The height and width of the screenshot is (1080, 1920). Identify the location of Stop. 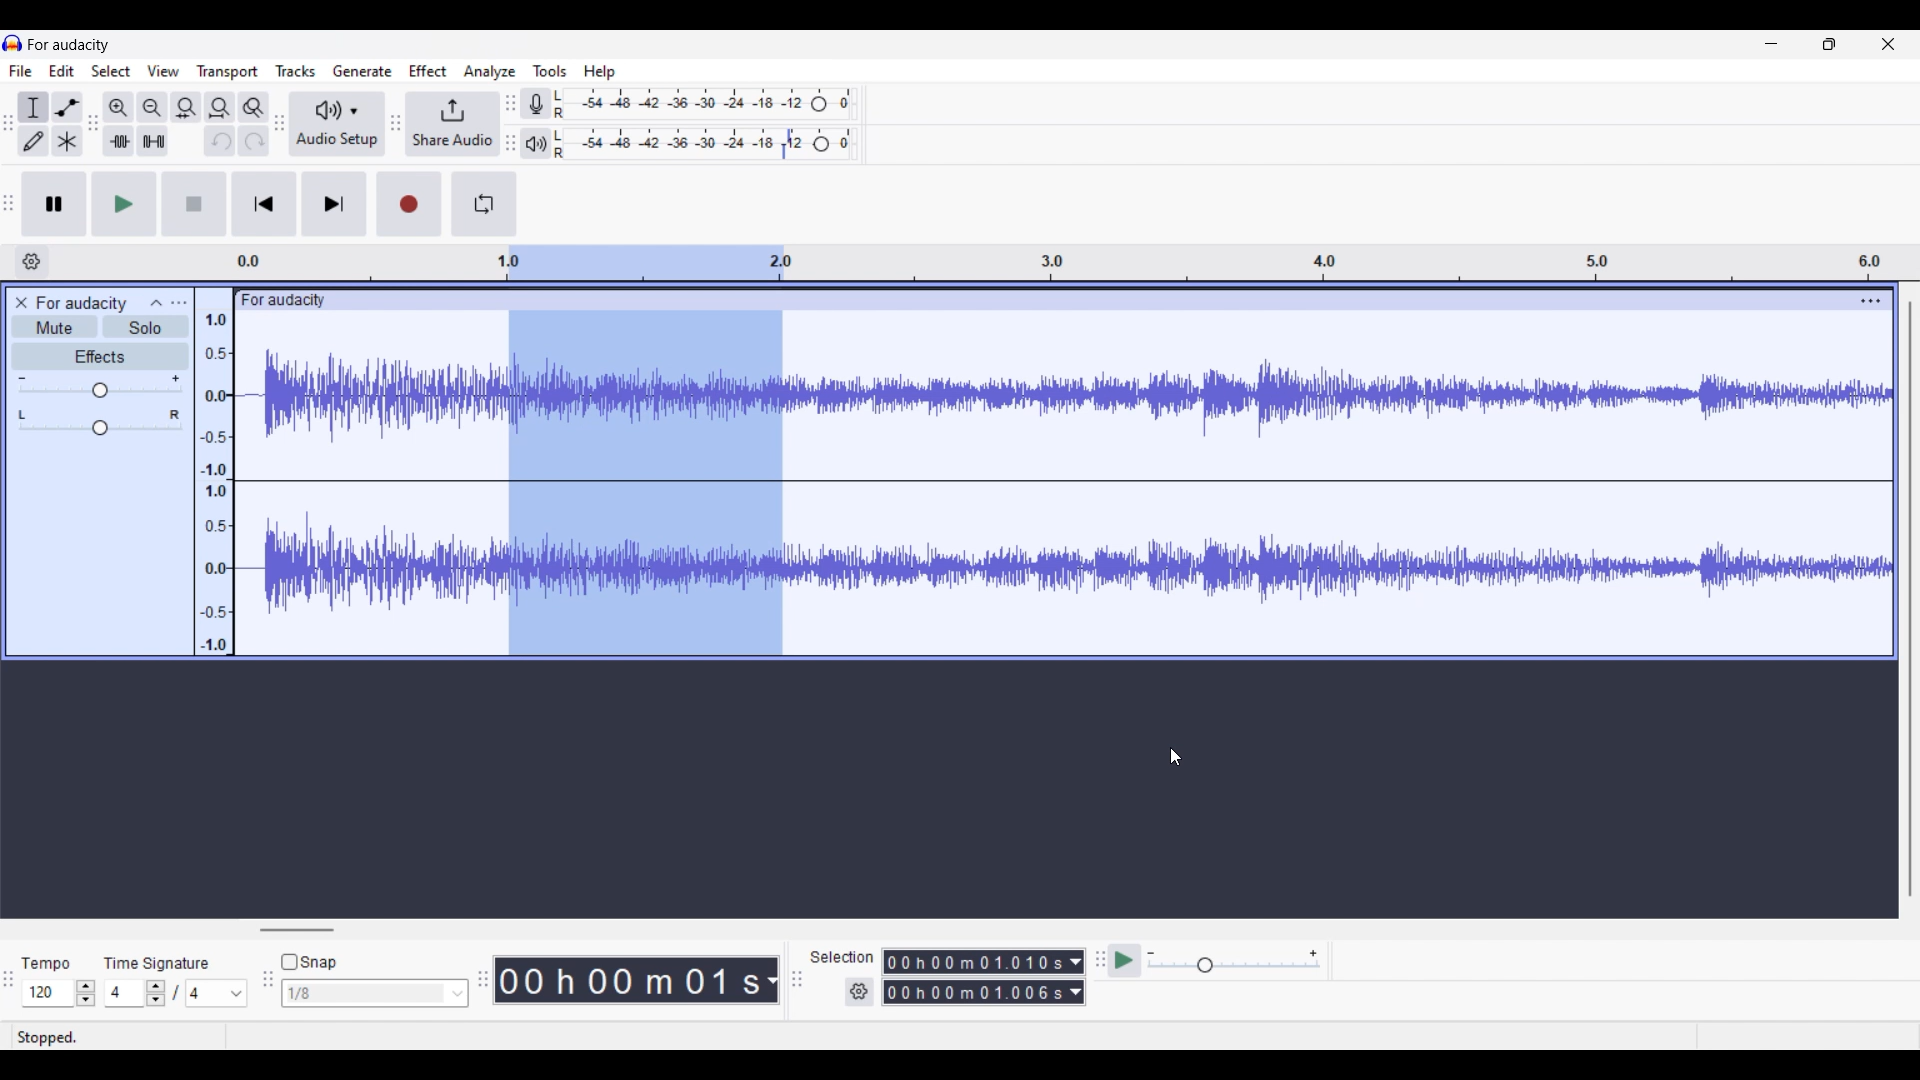
(195, 204).